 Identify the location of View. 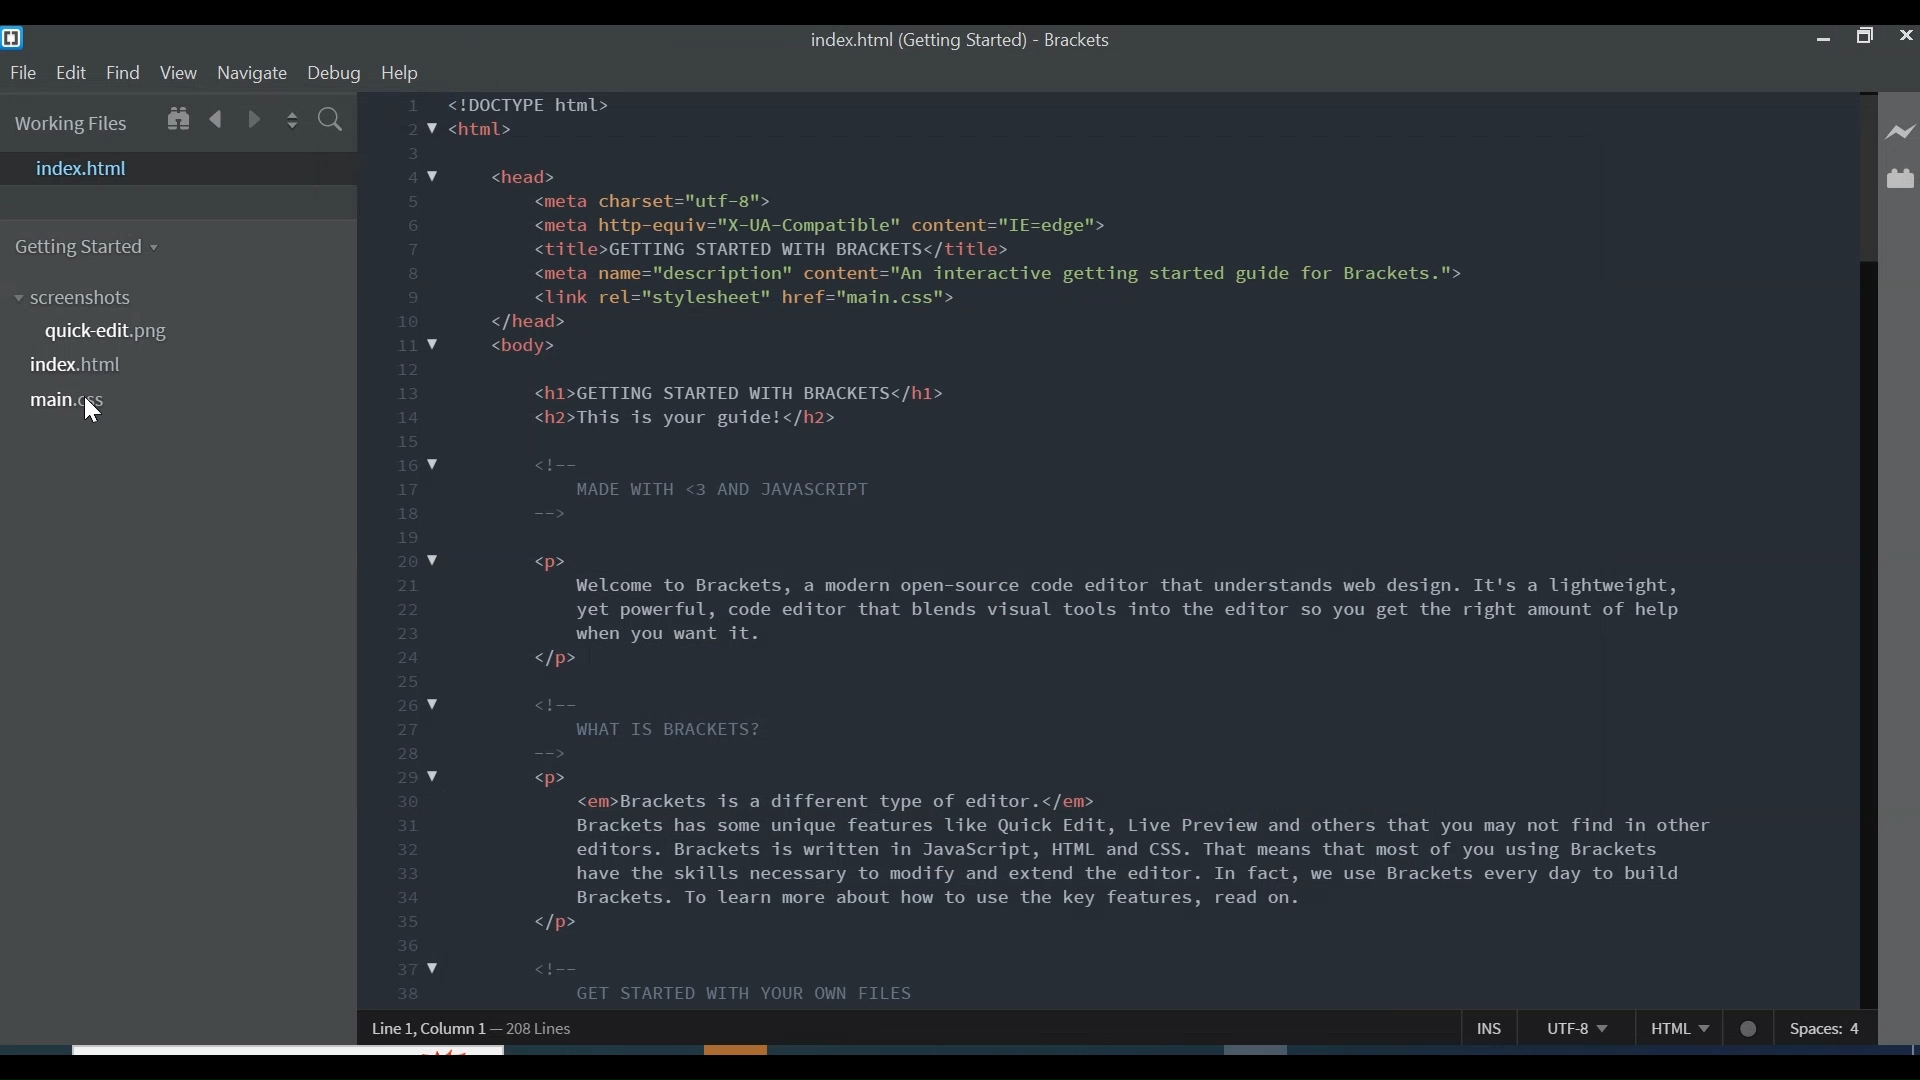
(178, 74).